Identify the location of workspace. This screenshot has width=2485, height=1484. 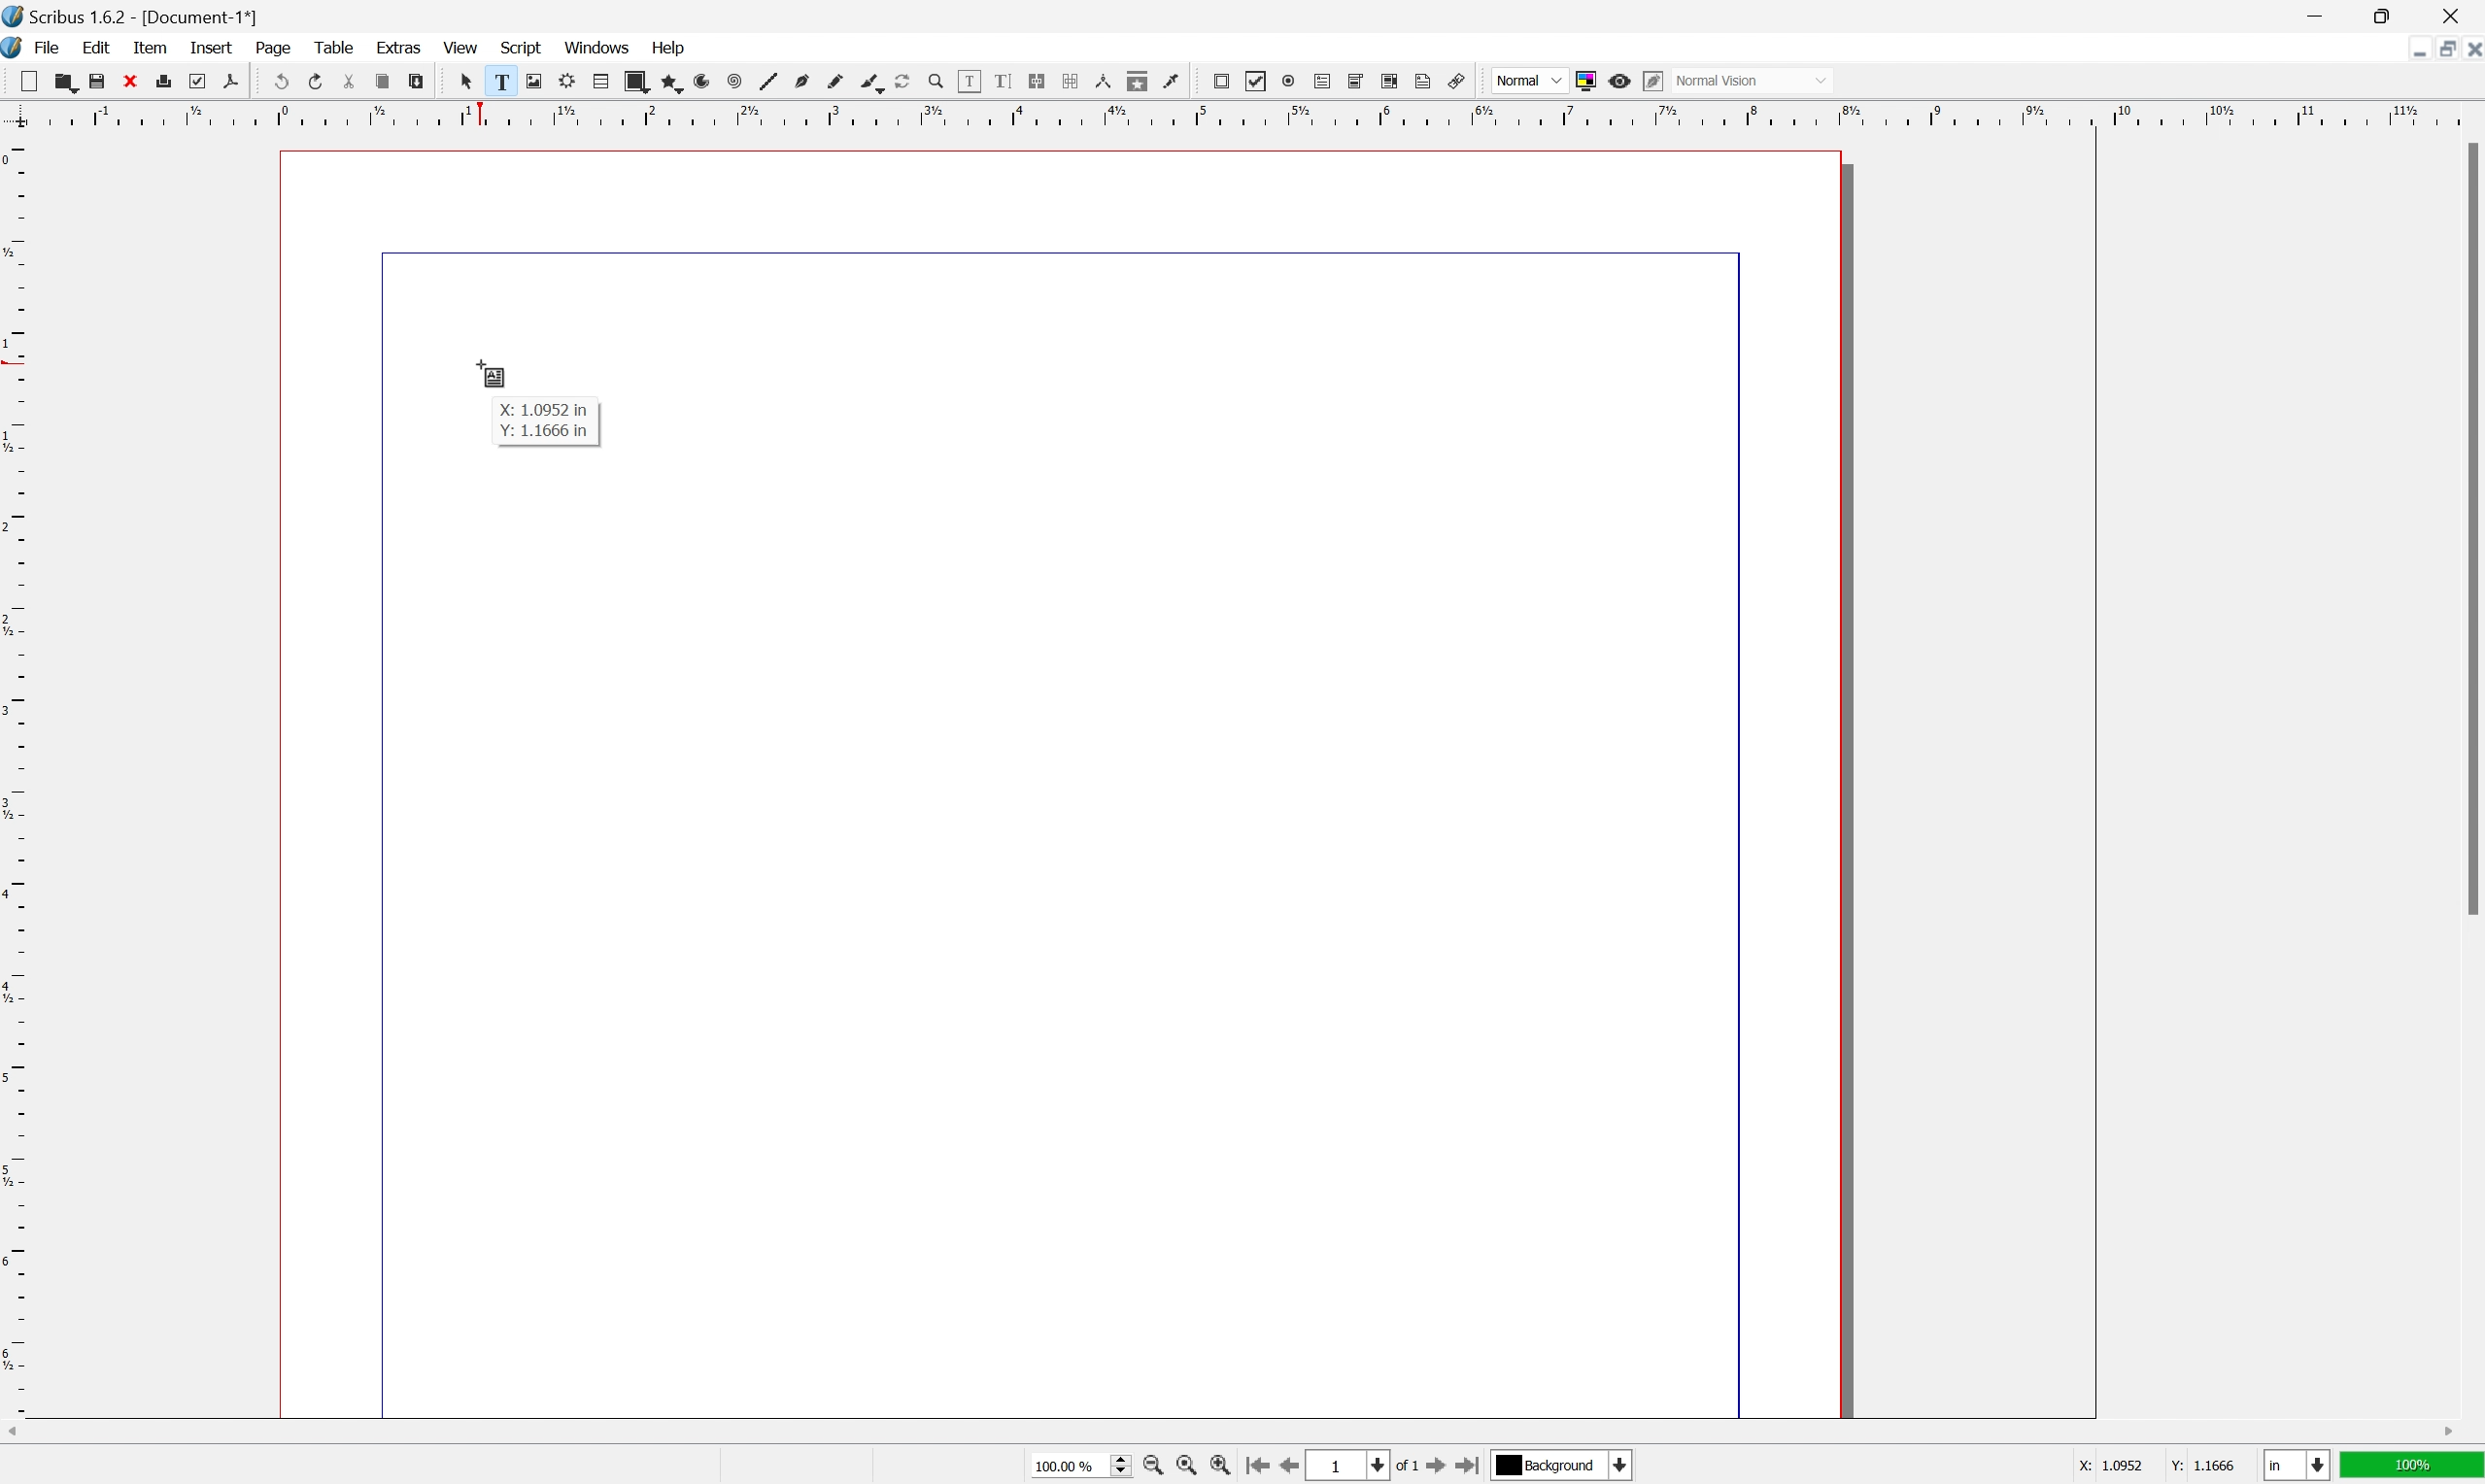
(1067, 785).